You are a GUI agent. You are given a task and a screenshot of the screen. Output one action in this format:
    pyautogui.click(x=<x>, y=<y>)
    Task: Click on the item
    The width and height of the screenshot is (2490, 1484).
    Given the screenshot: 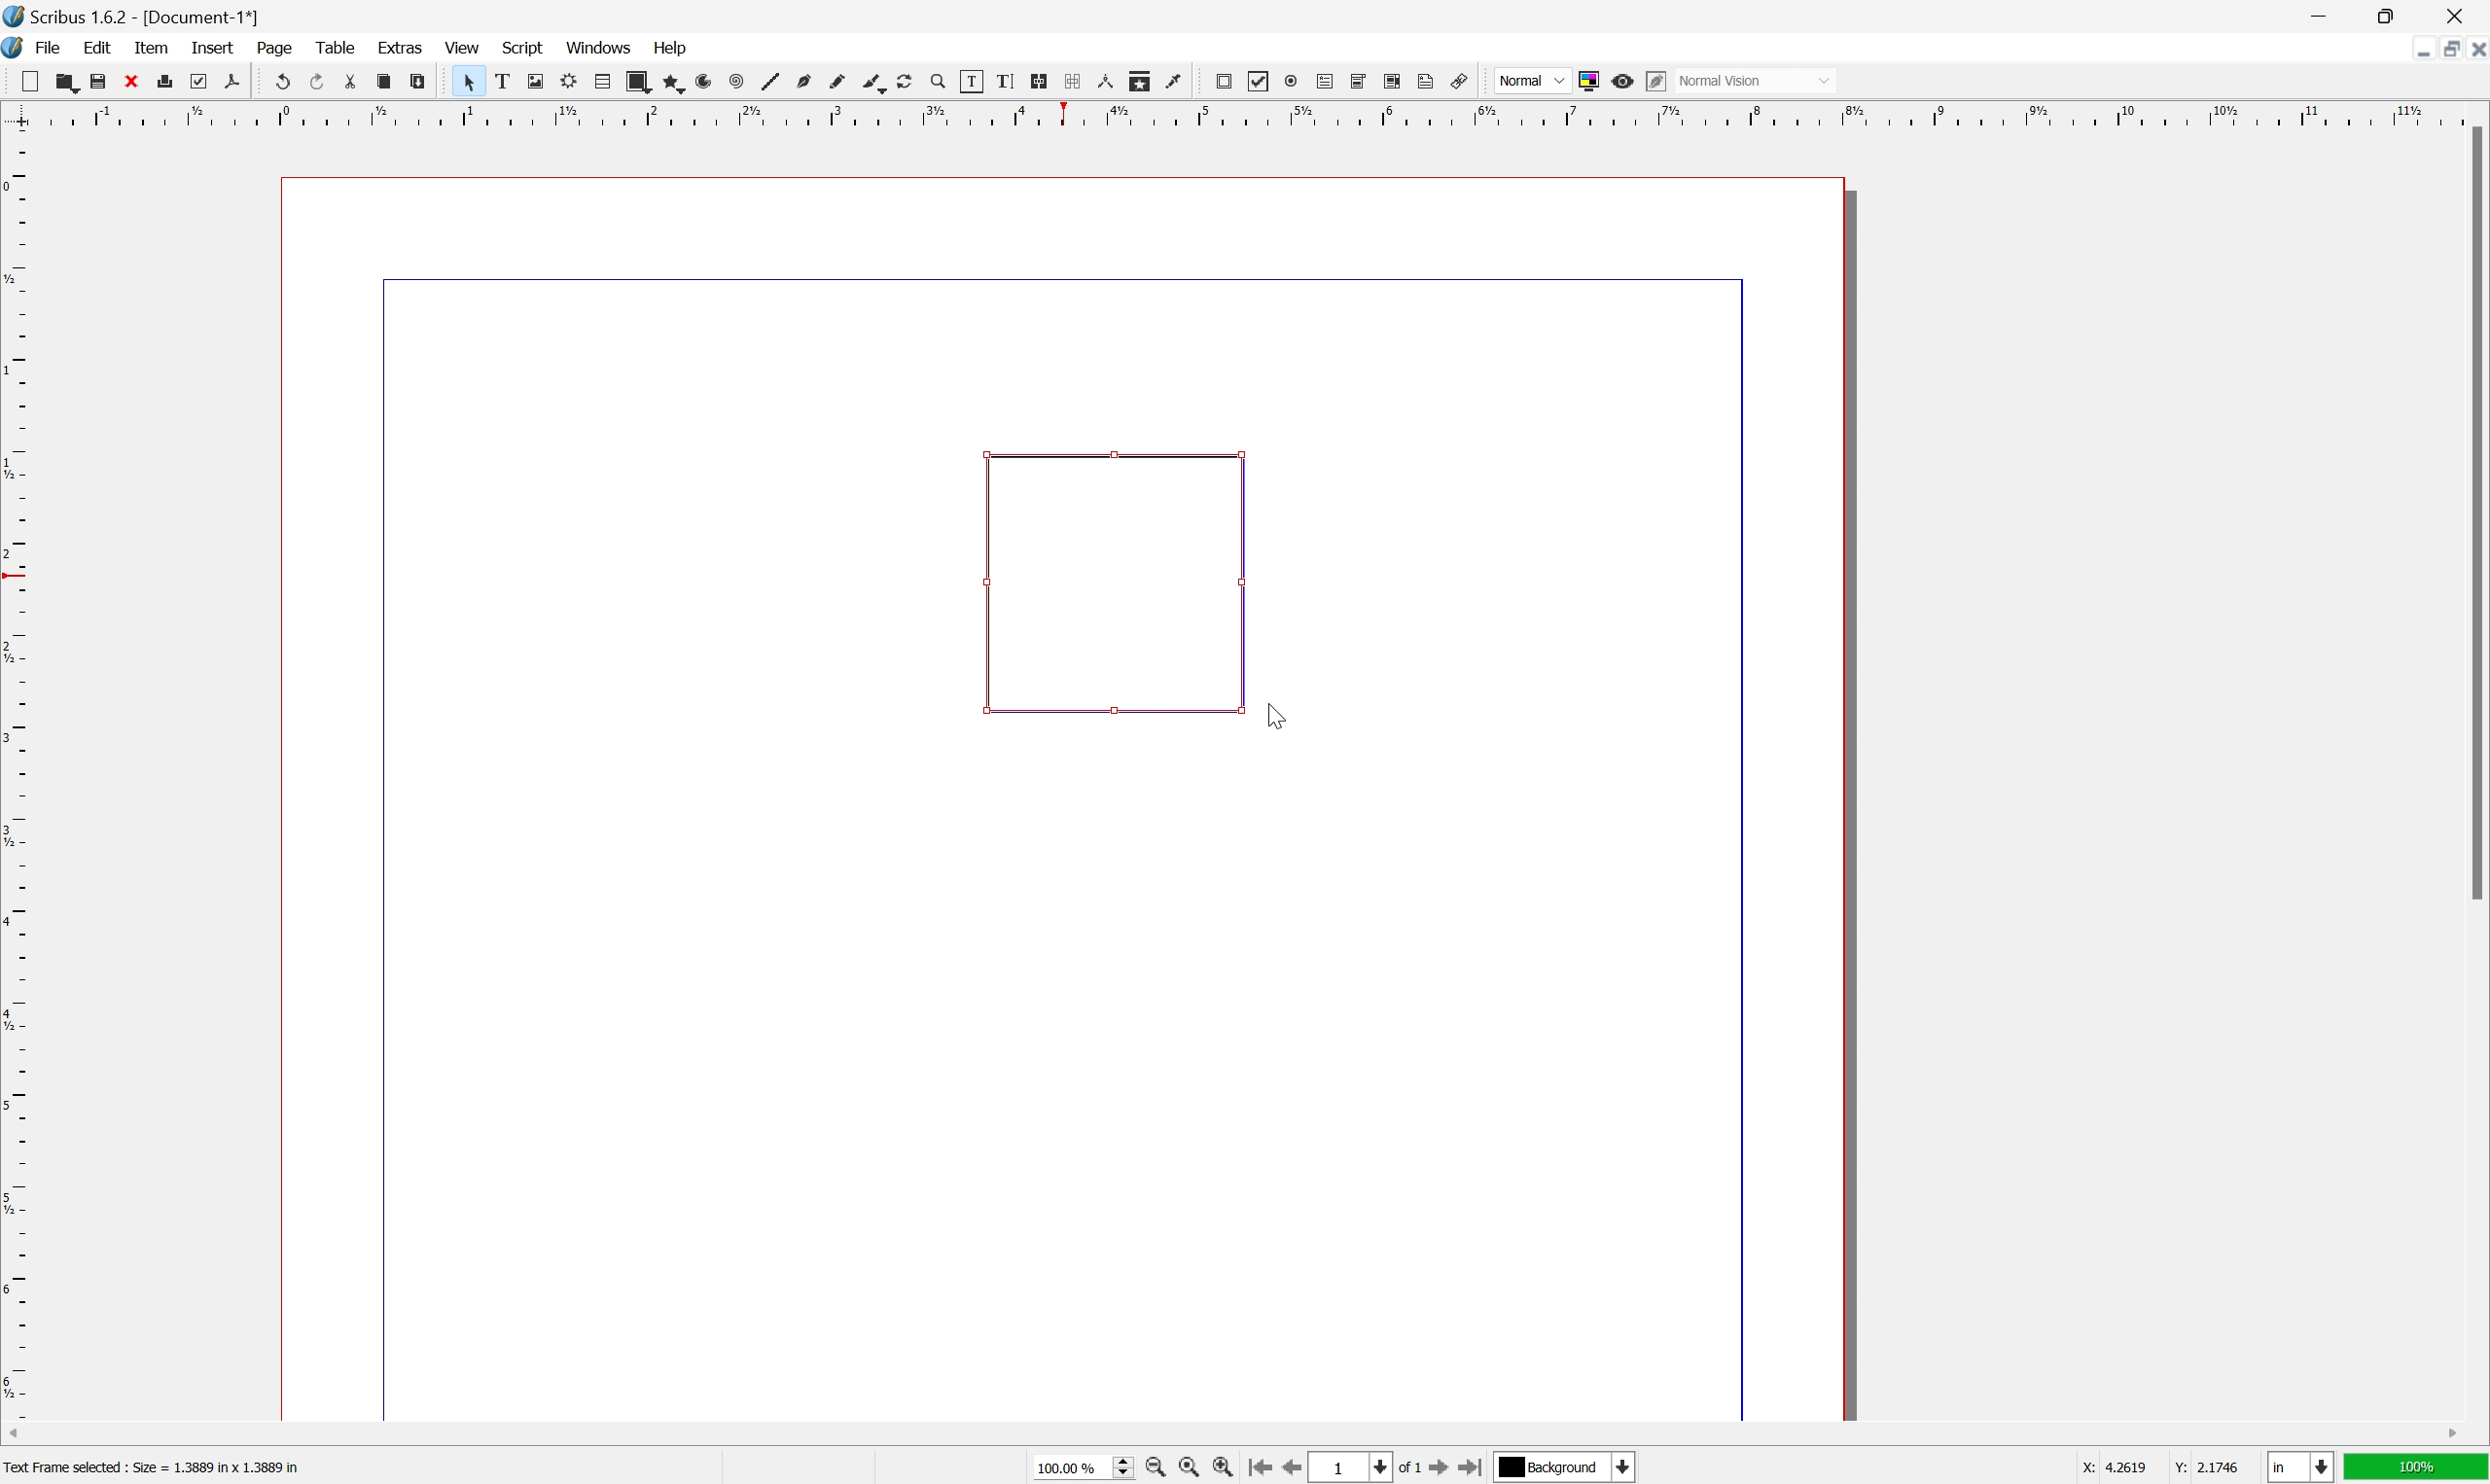 What is the action you would take?
    pyautogui.click(x=151, y=47)
    